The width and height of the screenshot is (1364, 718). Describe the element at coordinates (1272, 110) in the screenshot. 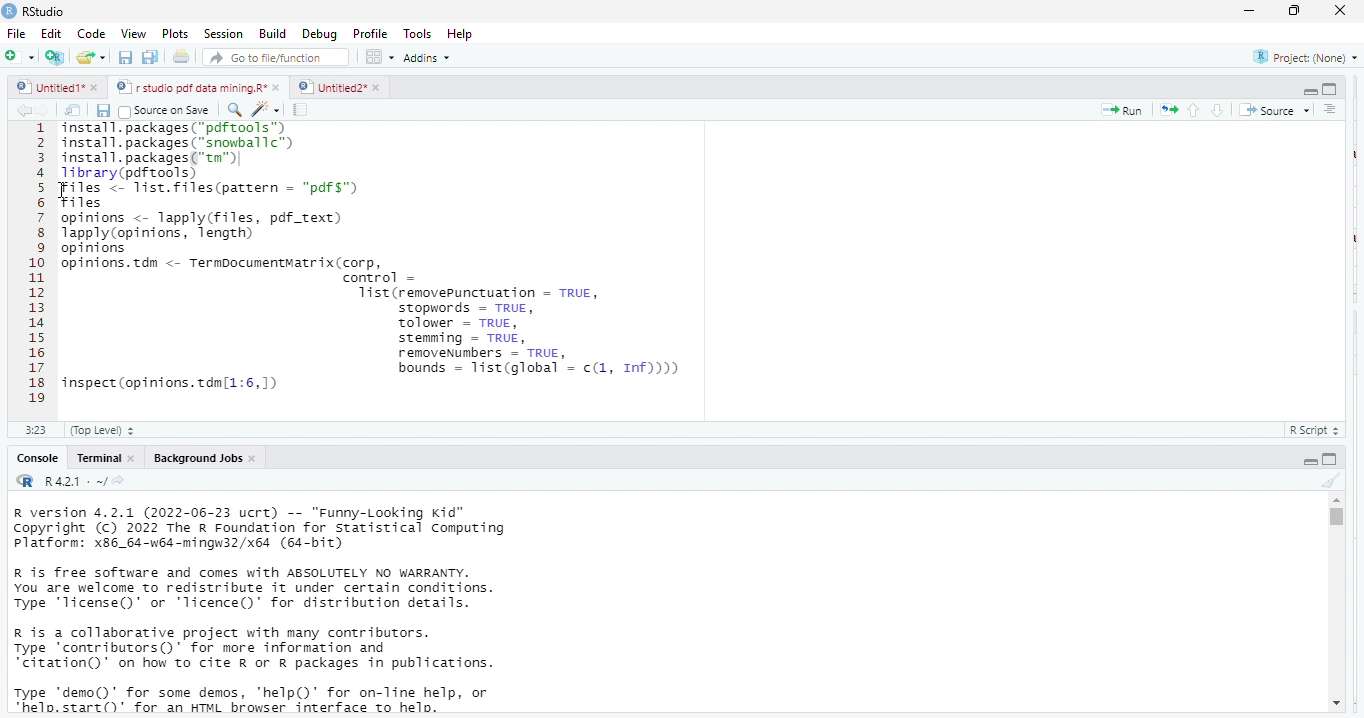

I see `source` at that location.